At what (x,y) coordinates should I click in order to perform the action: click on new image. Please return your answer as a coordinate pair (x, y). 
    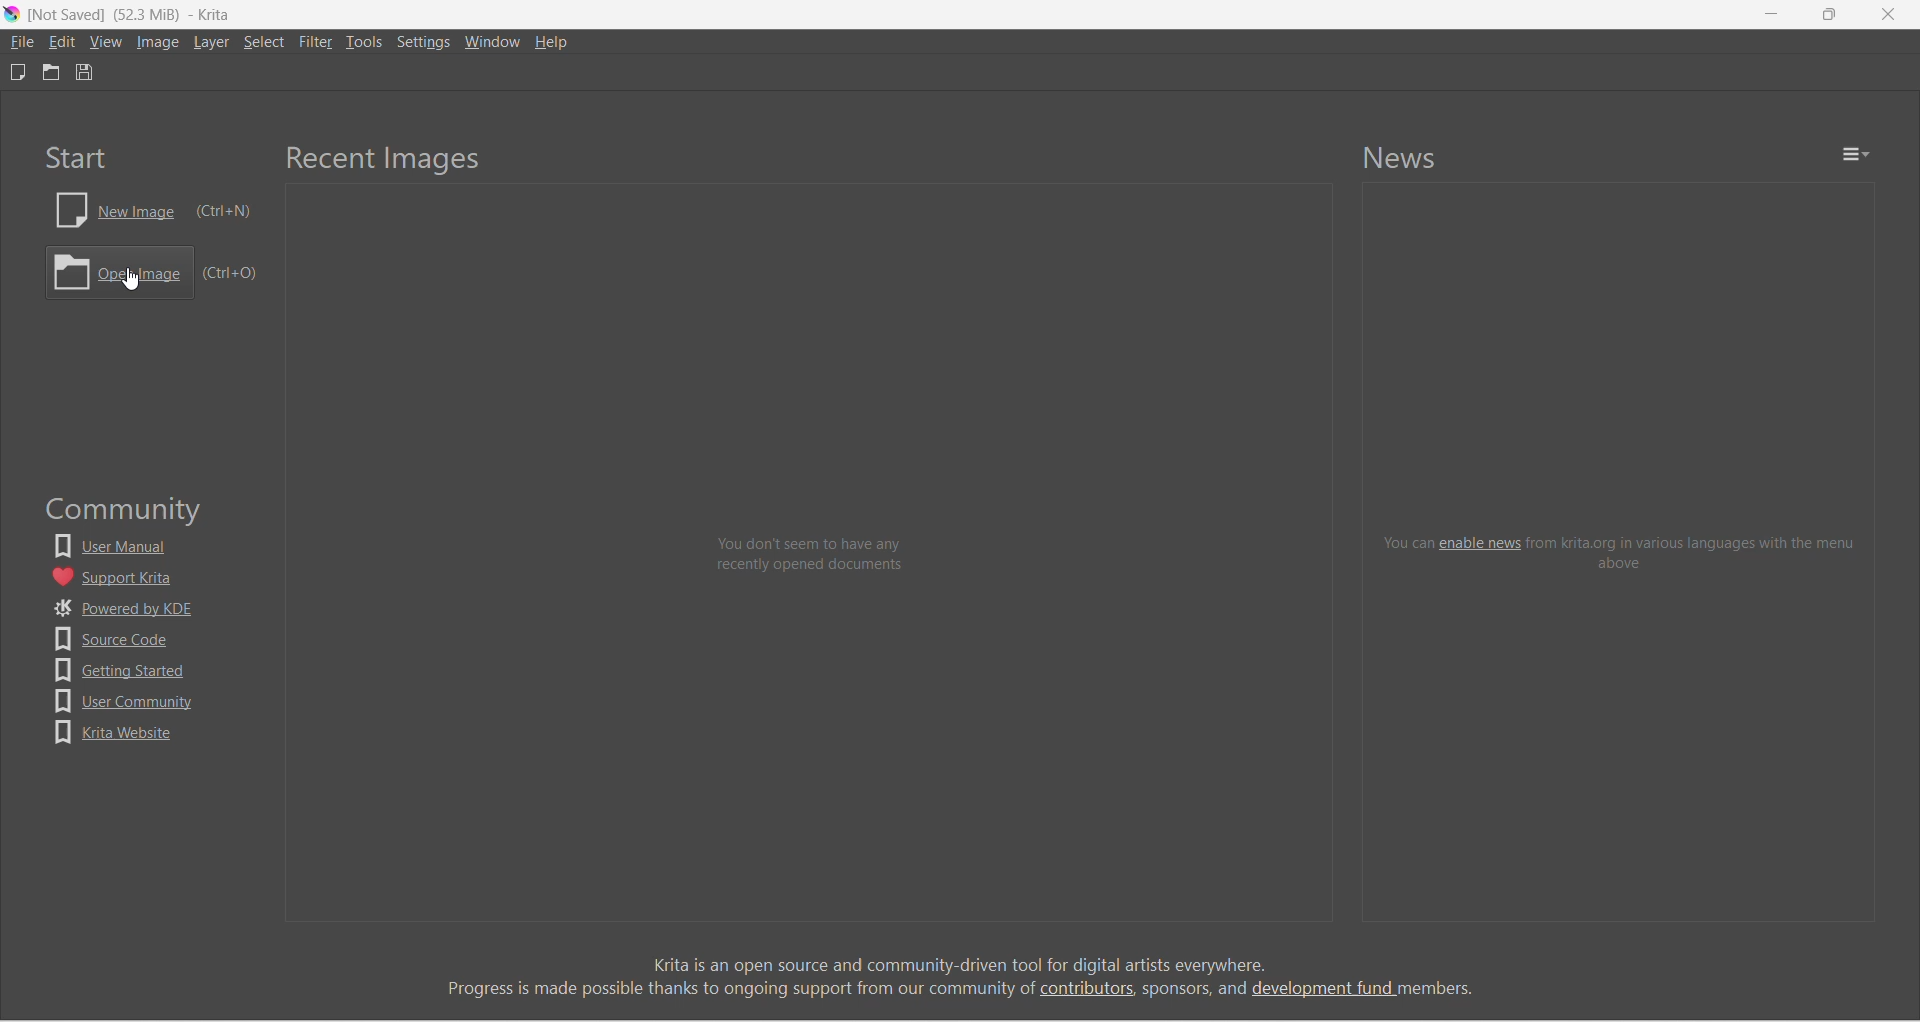
    Looking at the image, I should click on (154, 210).